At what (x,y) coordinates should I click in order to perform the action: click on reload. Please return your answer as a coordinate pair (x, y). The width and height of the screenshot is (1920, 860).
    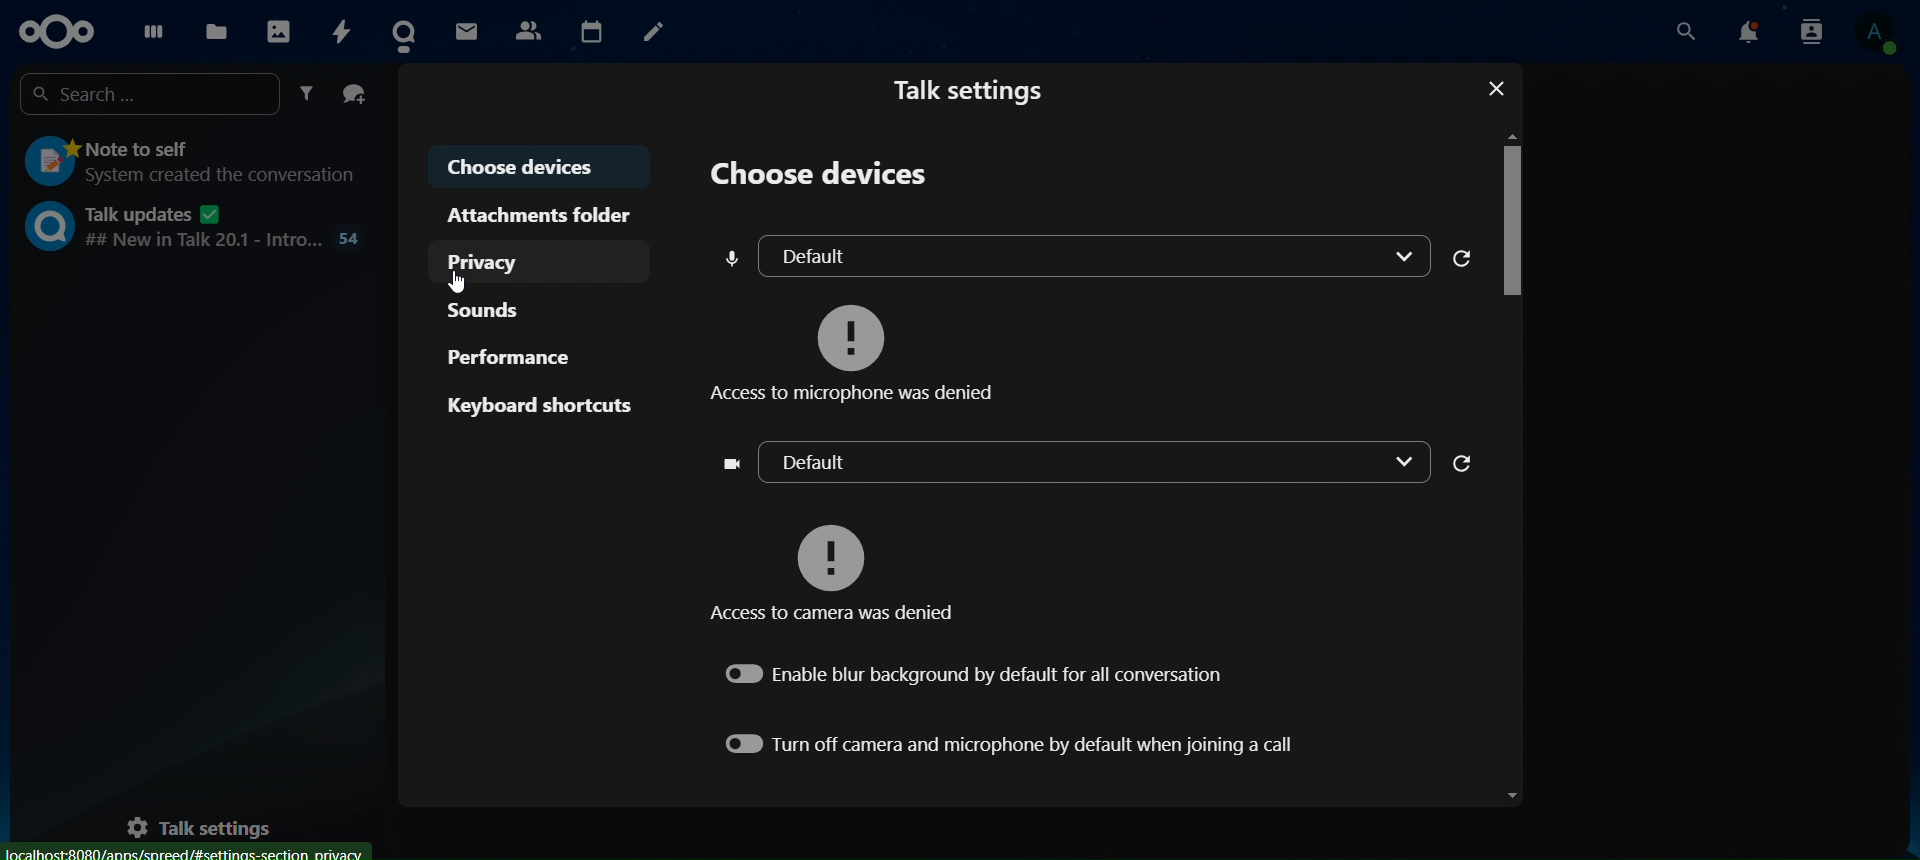
    Looking at the image, I should click on (1460, 465).